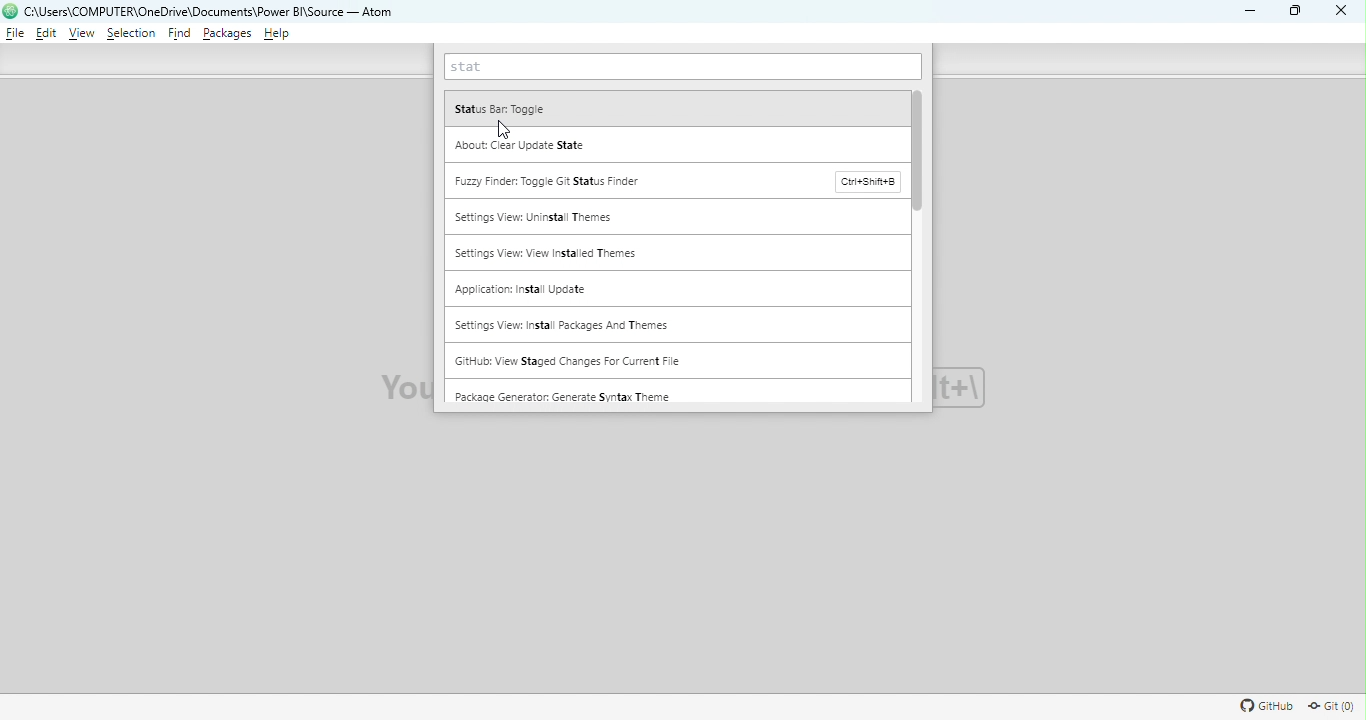 Image resolution: width=1366 pixels, height=720 pixels. Describe the element at coordinates (278, 34) in the screenshot. I see `Help` at that location.